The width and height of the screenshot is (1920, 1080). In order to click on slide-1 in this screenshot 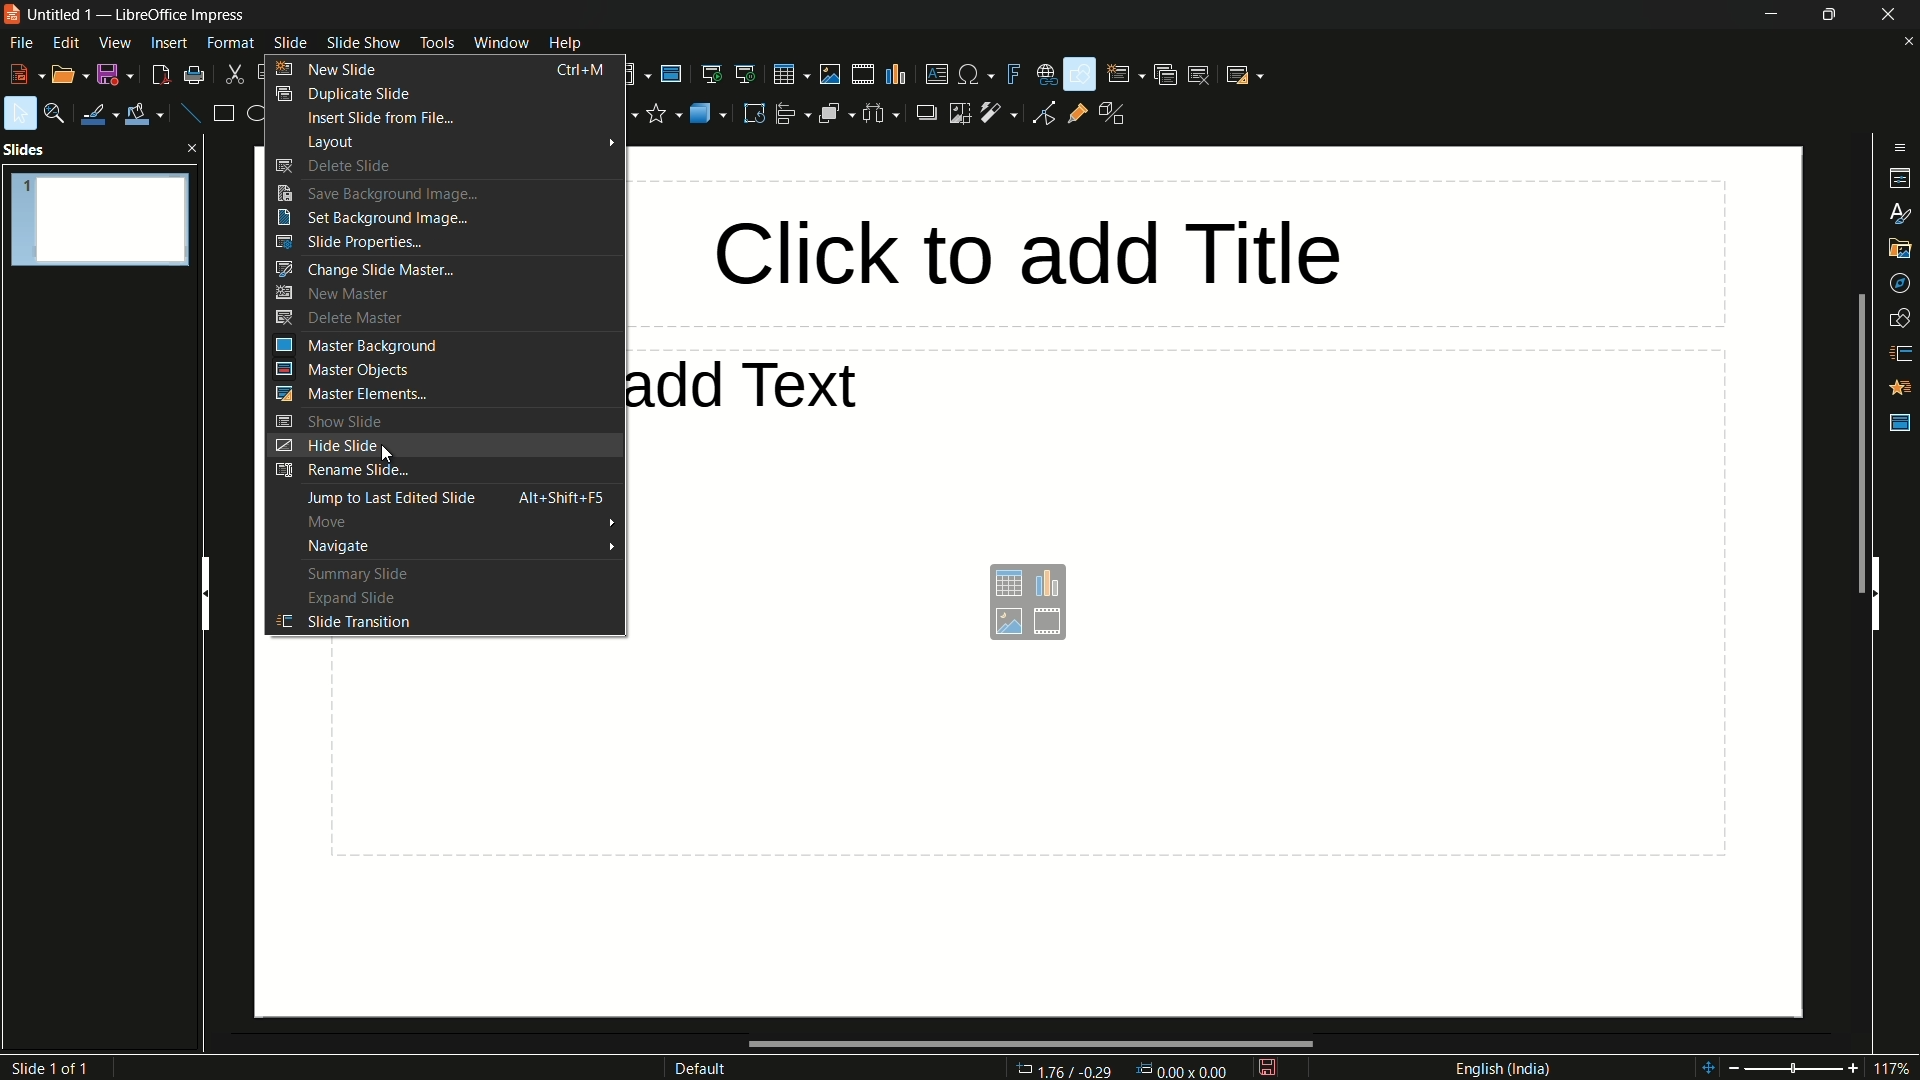, I will do `click(98, 221)`.